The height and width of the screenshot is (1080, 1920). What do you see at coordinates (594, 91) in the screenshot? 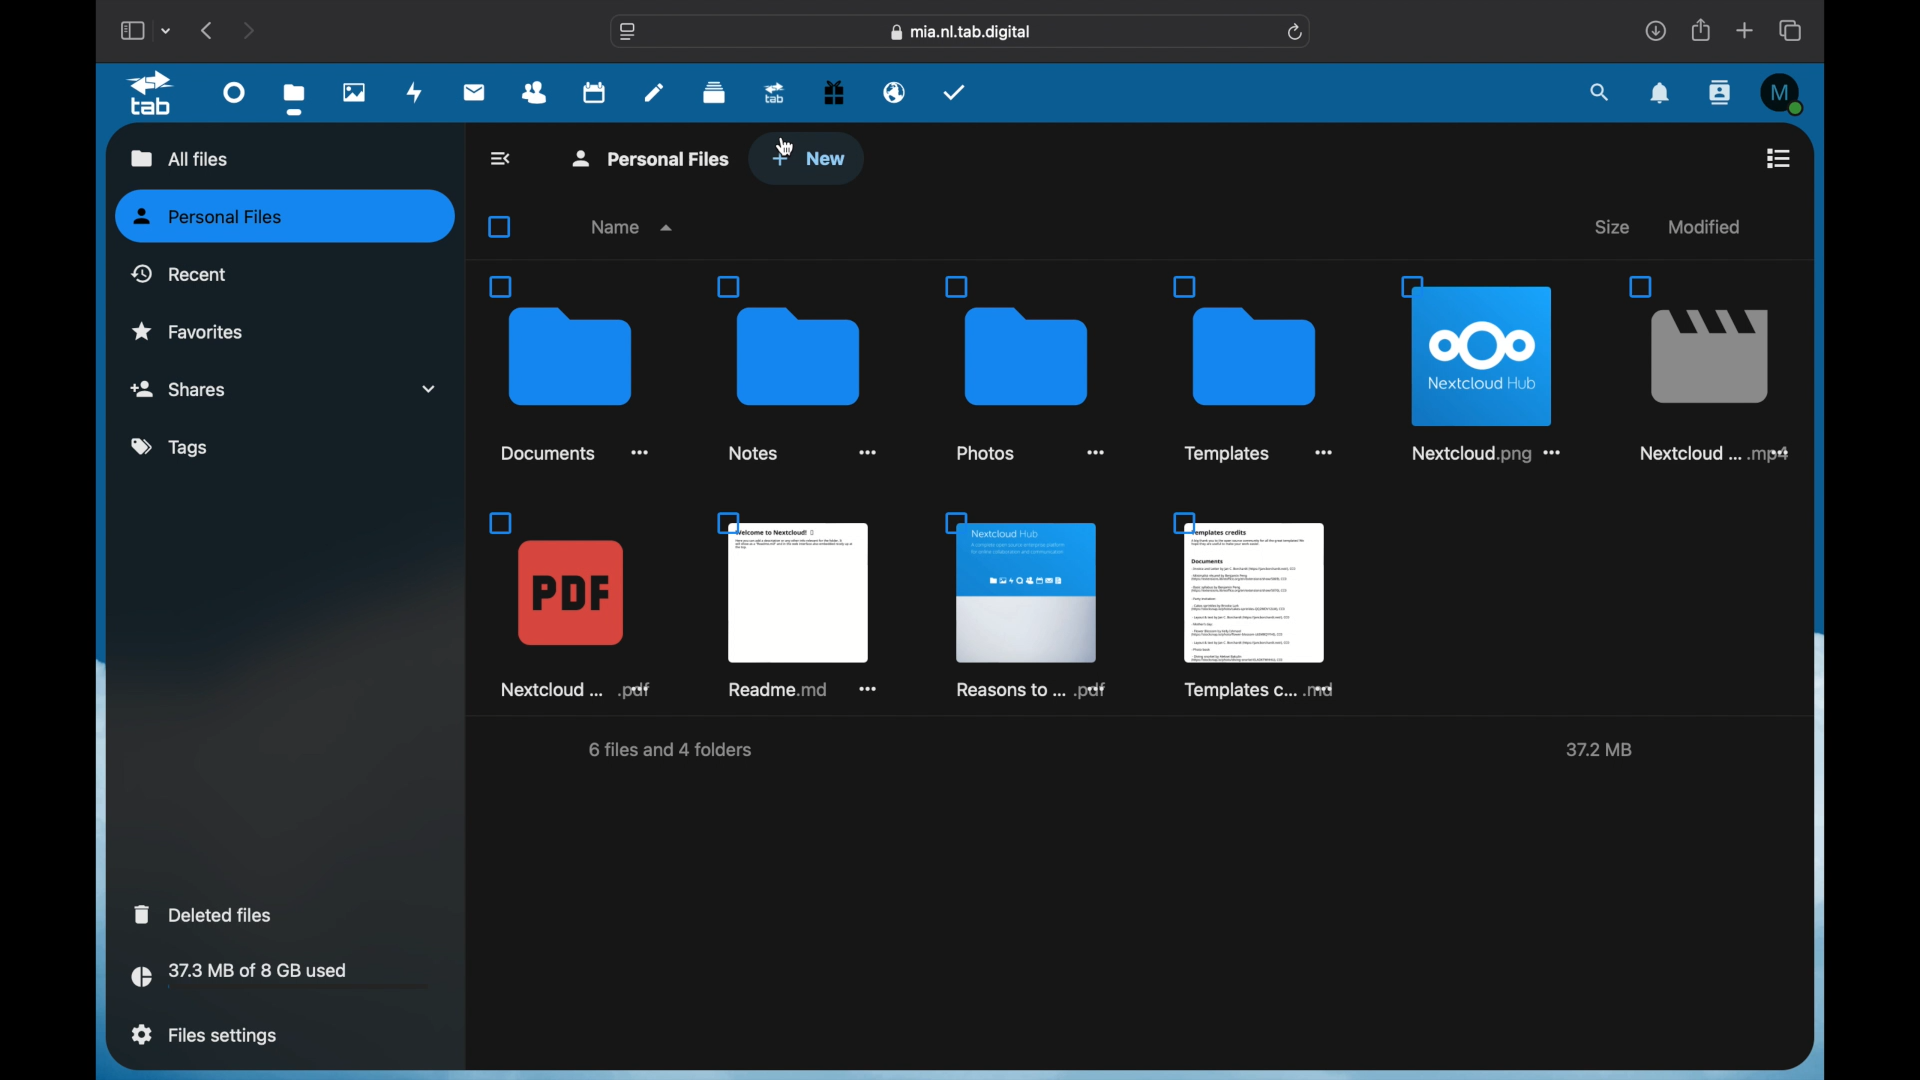
I see `calendar` at bounding box center [594, 91].